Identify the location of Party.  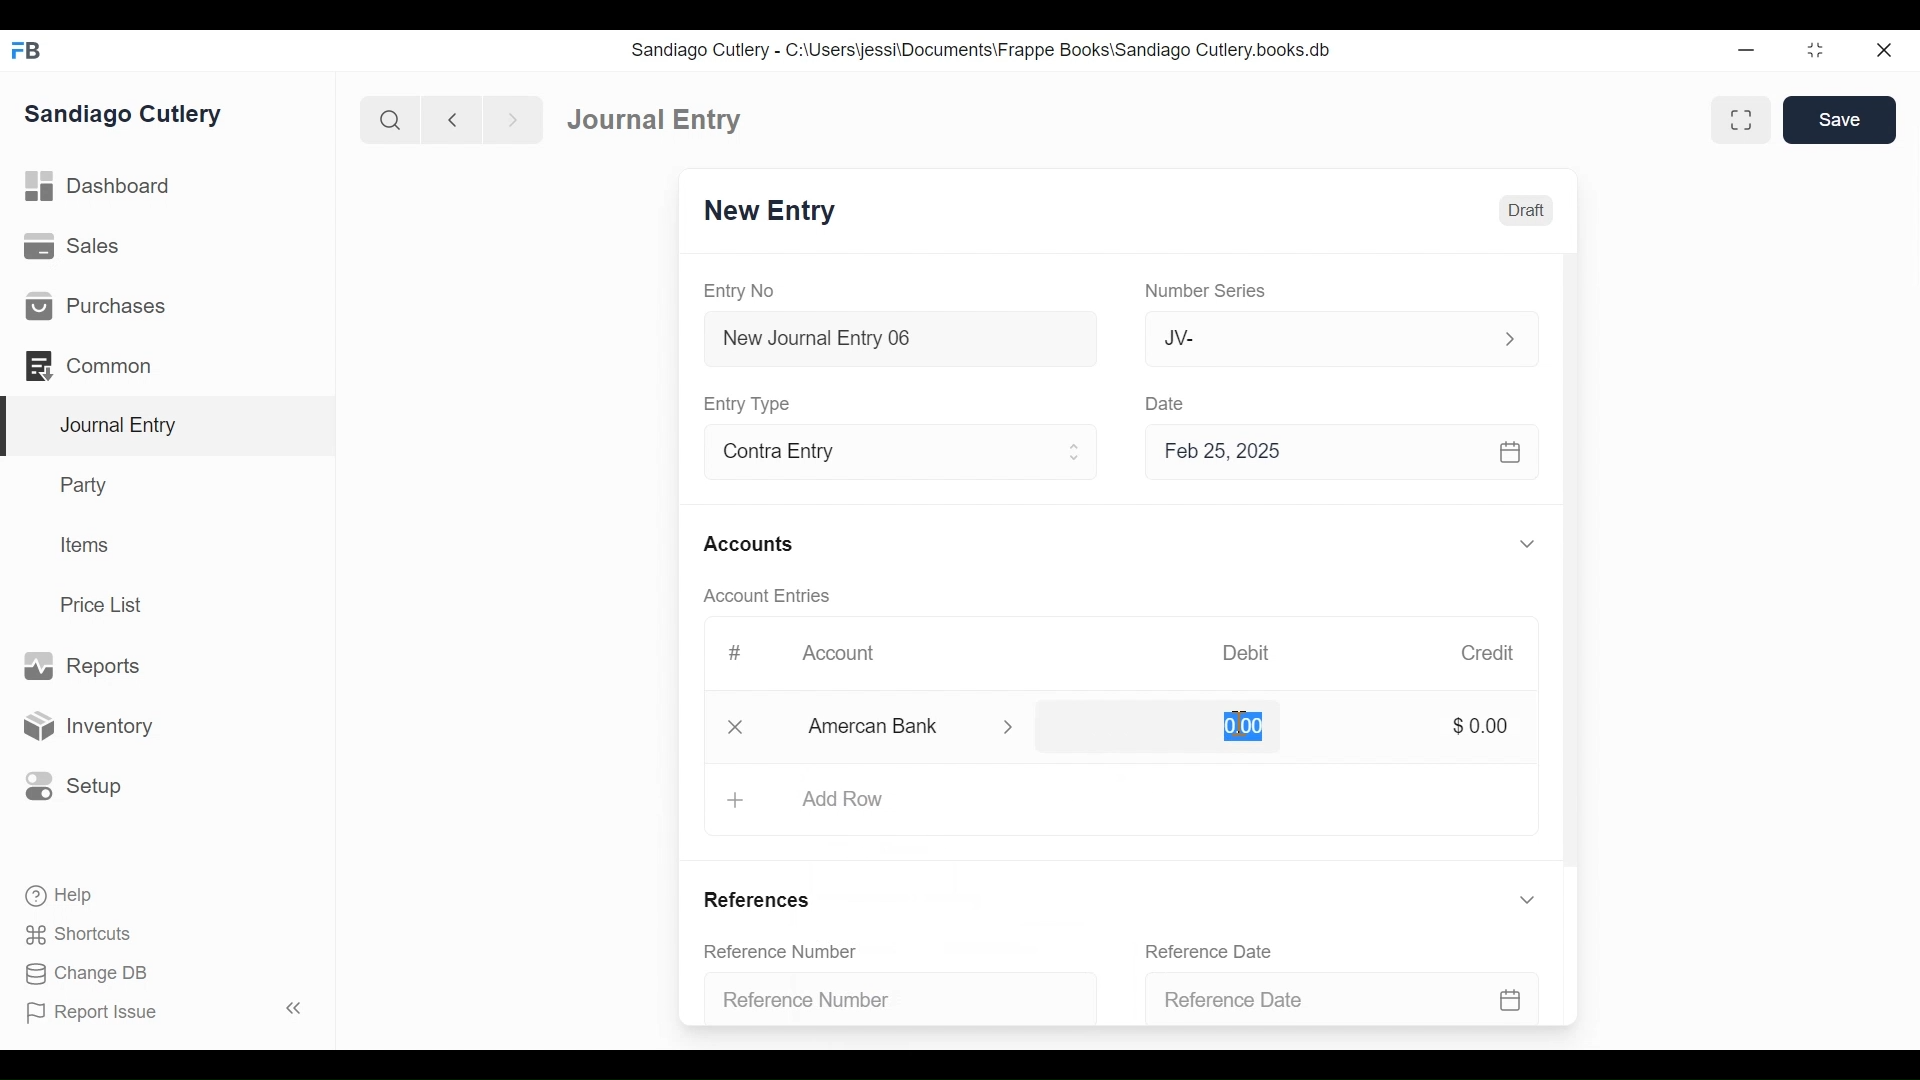
(88, 484).